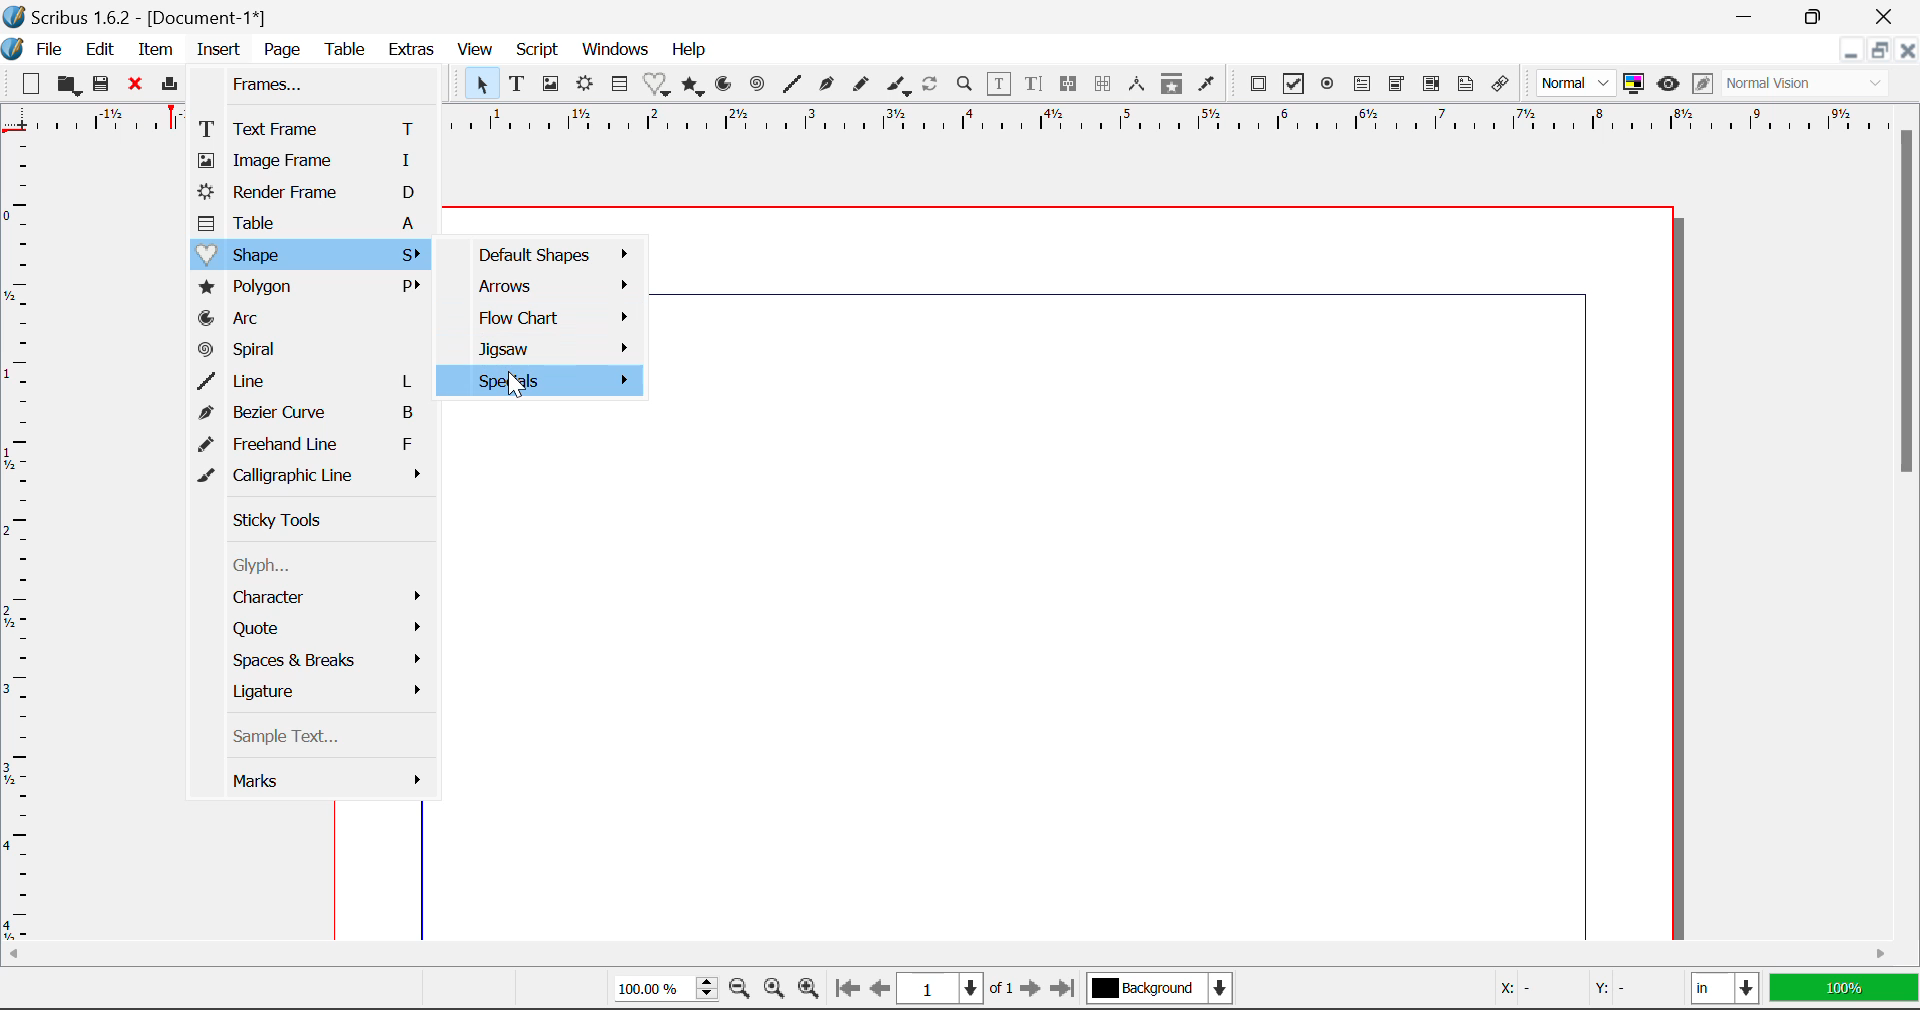 Image resolution: width=1920 pixels, height=1010 pixels. Describe the element at coordinates (1464, 85) in the screenshot. I see `Text Annotation` at that location.